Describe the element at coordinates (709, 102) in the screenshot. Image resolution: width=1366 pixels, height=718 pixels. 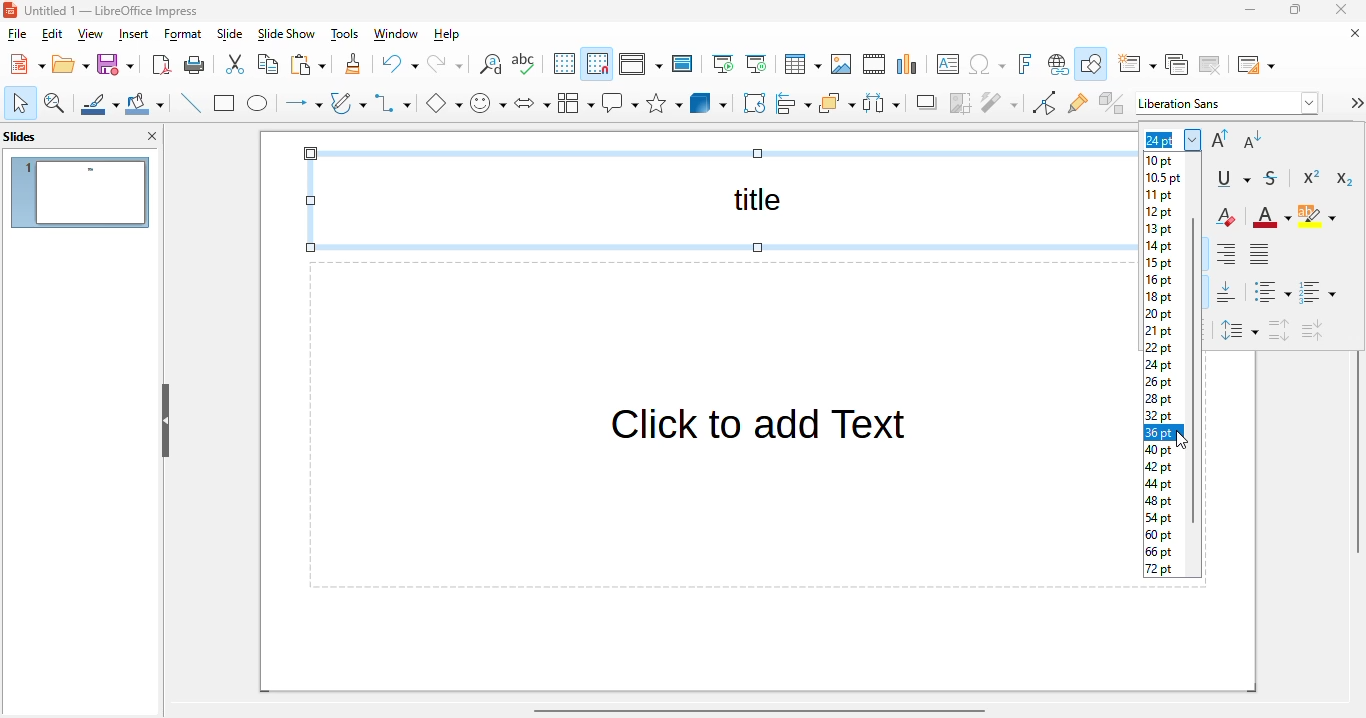
I see `3D objects` at that location.